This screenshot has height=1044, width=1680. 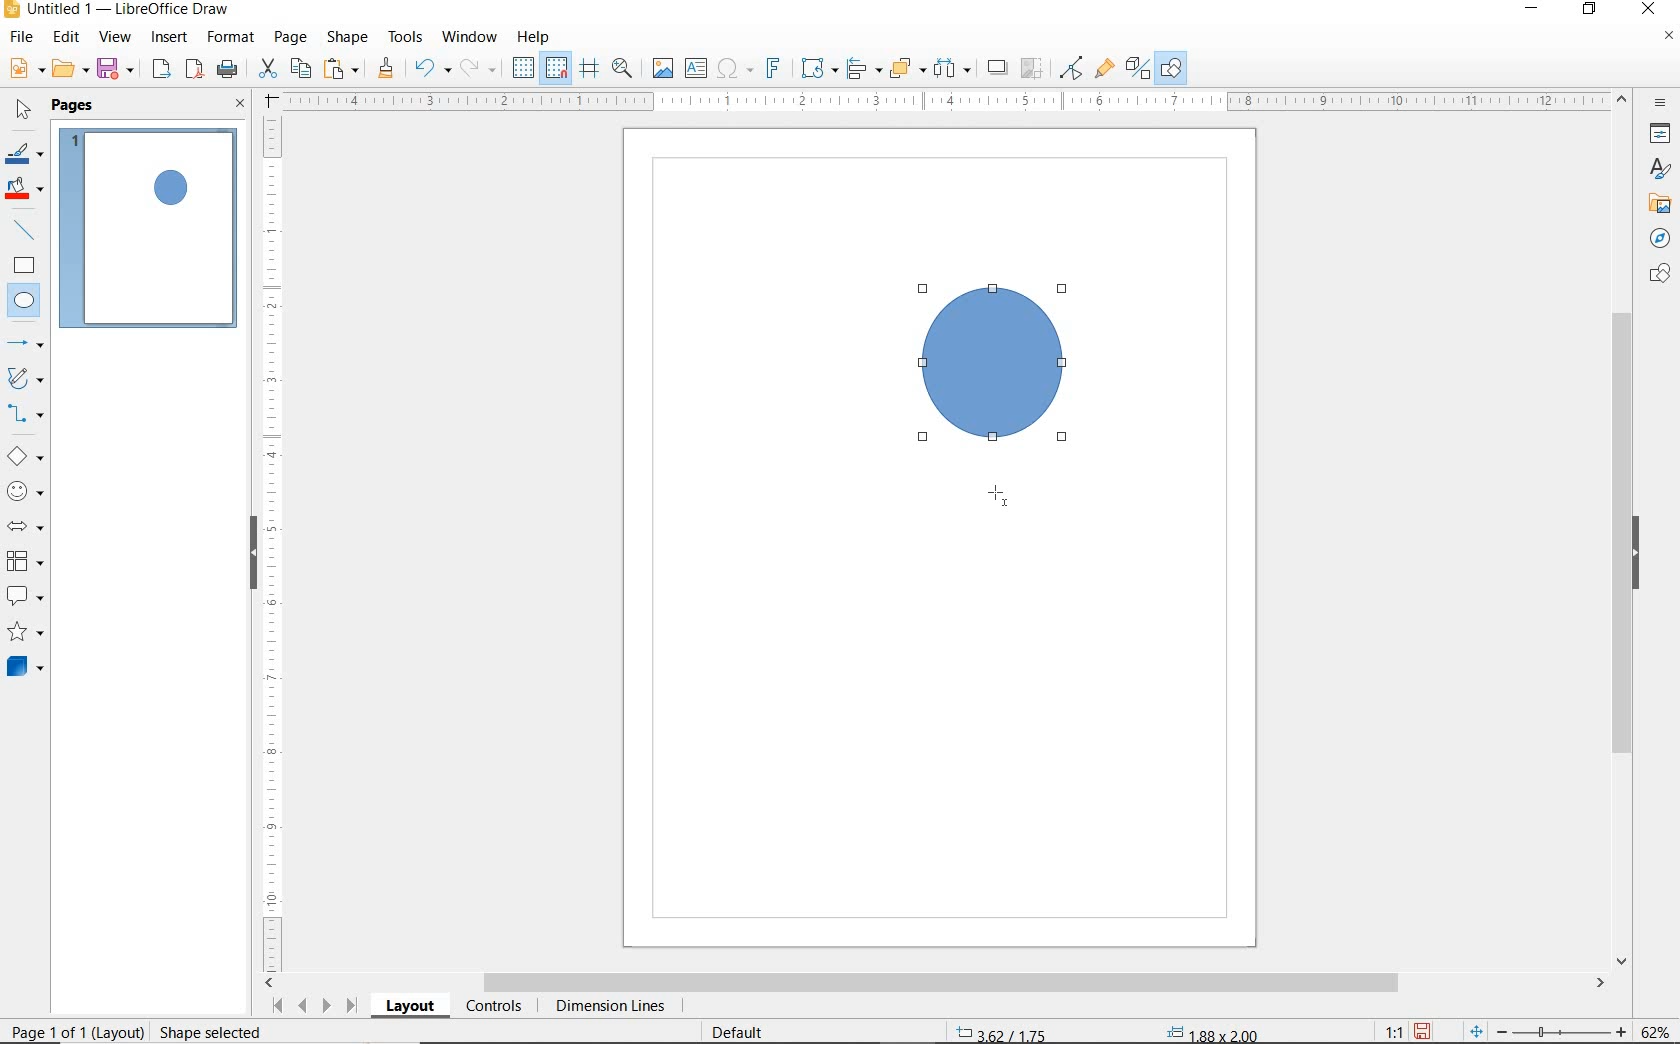 I want to click on DIMENSION LINES, so click(x=607, y=1008).